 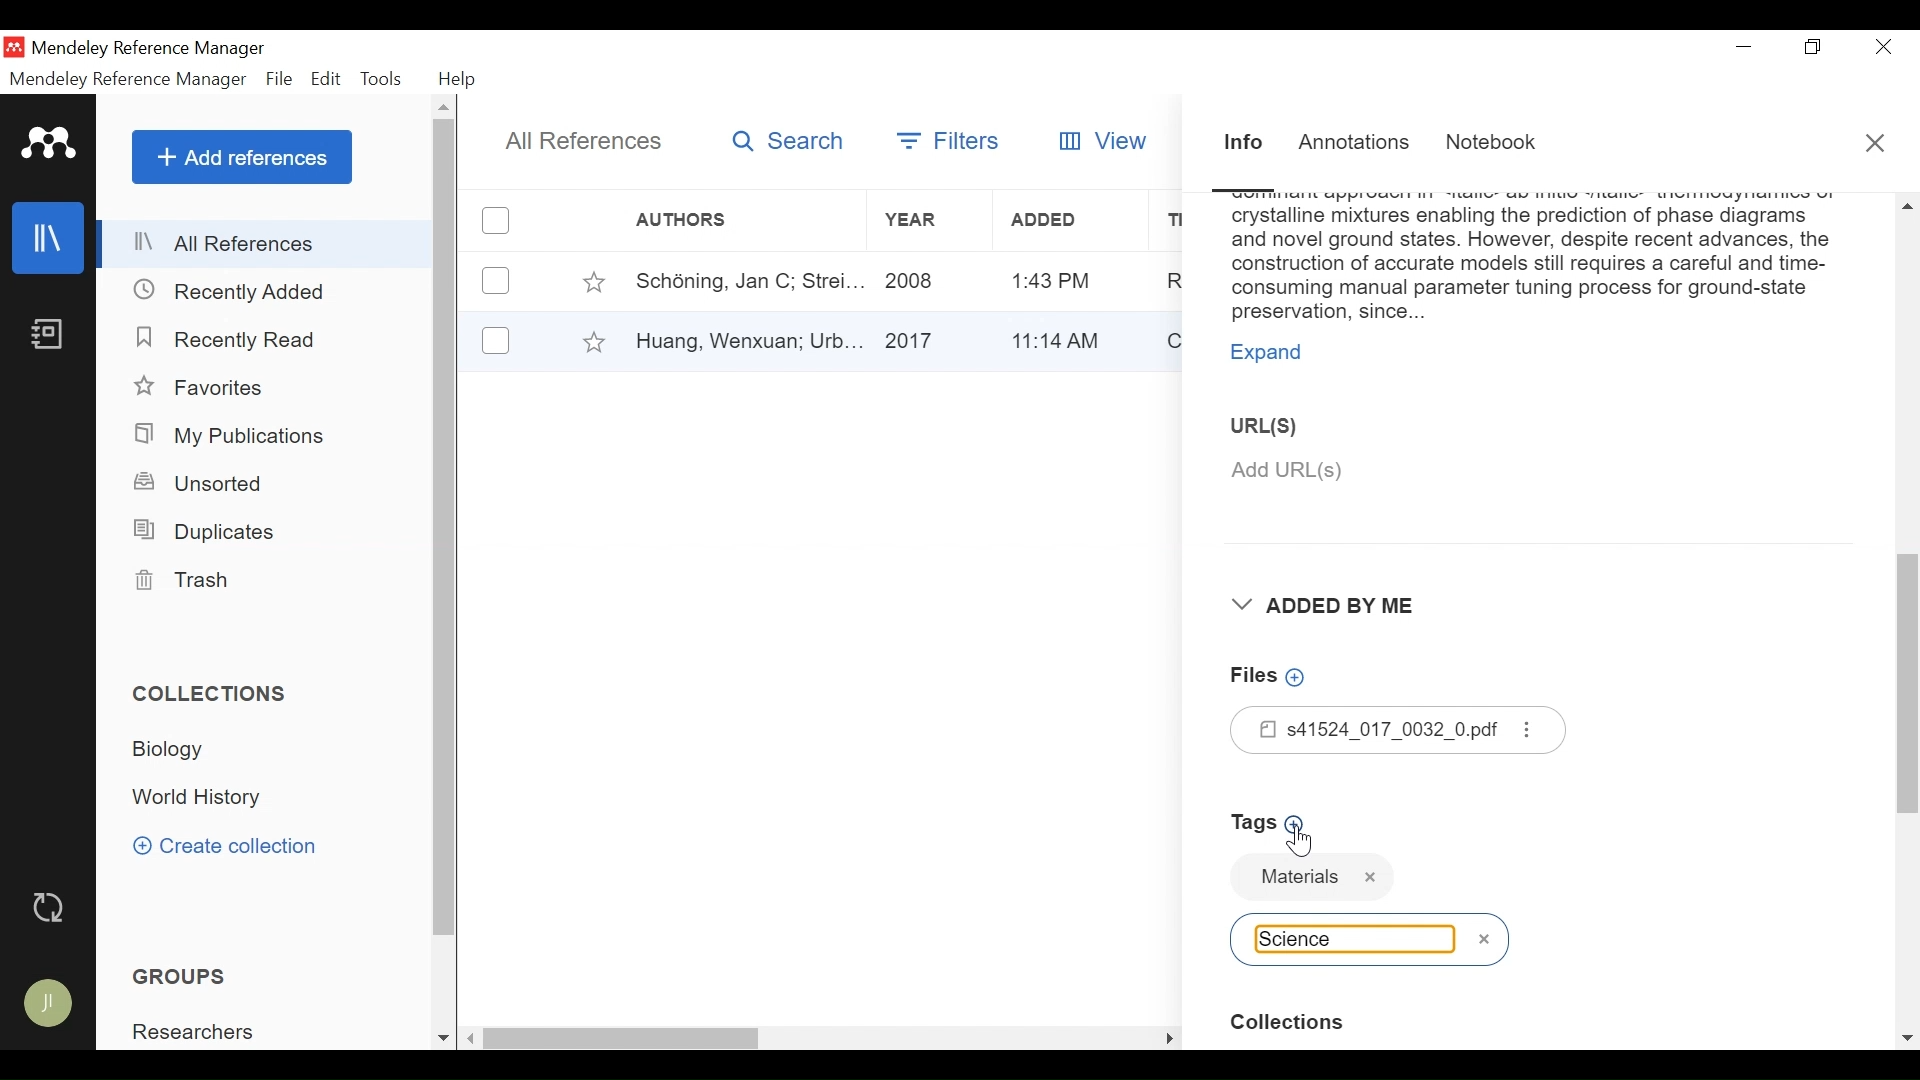 I want to click on (un)select, so click(x=496, y=281).